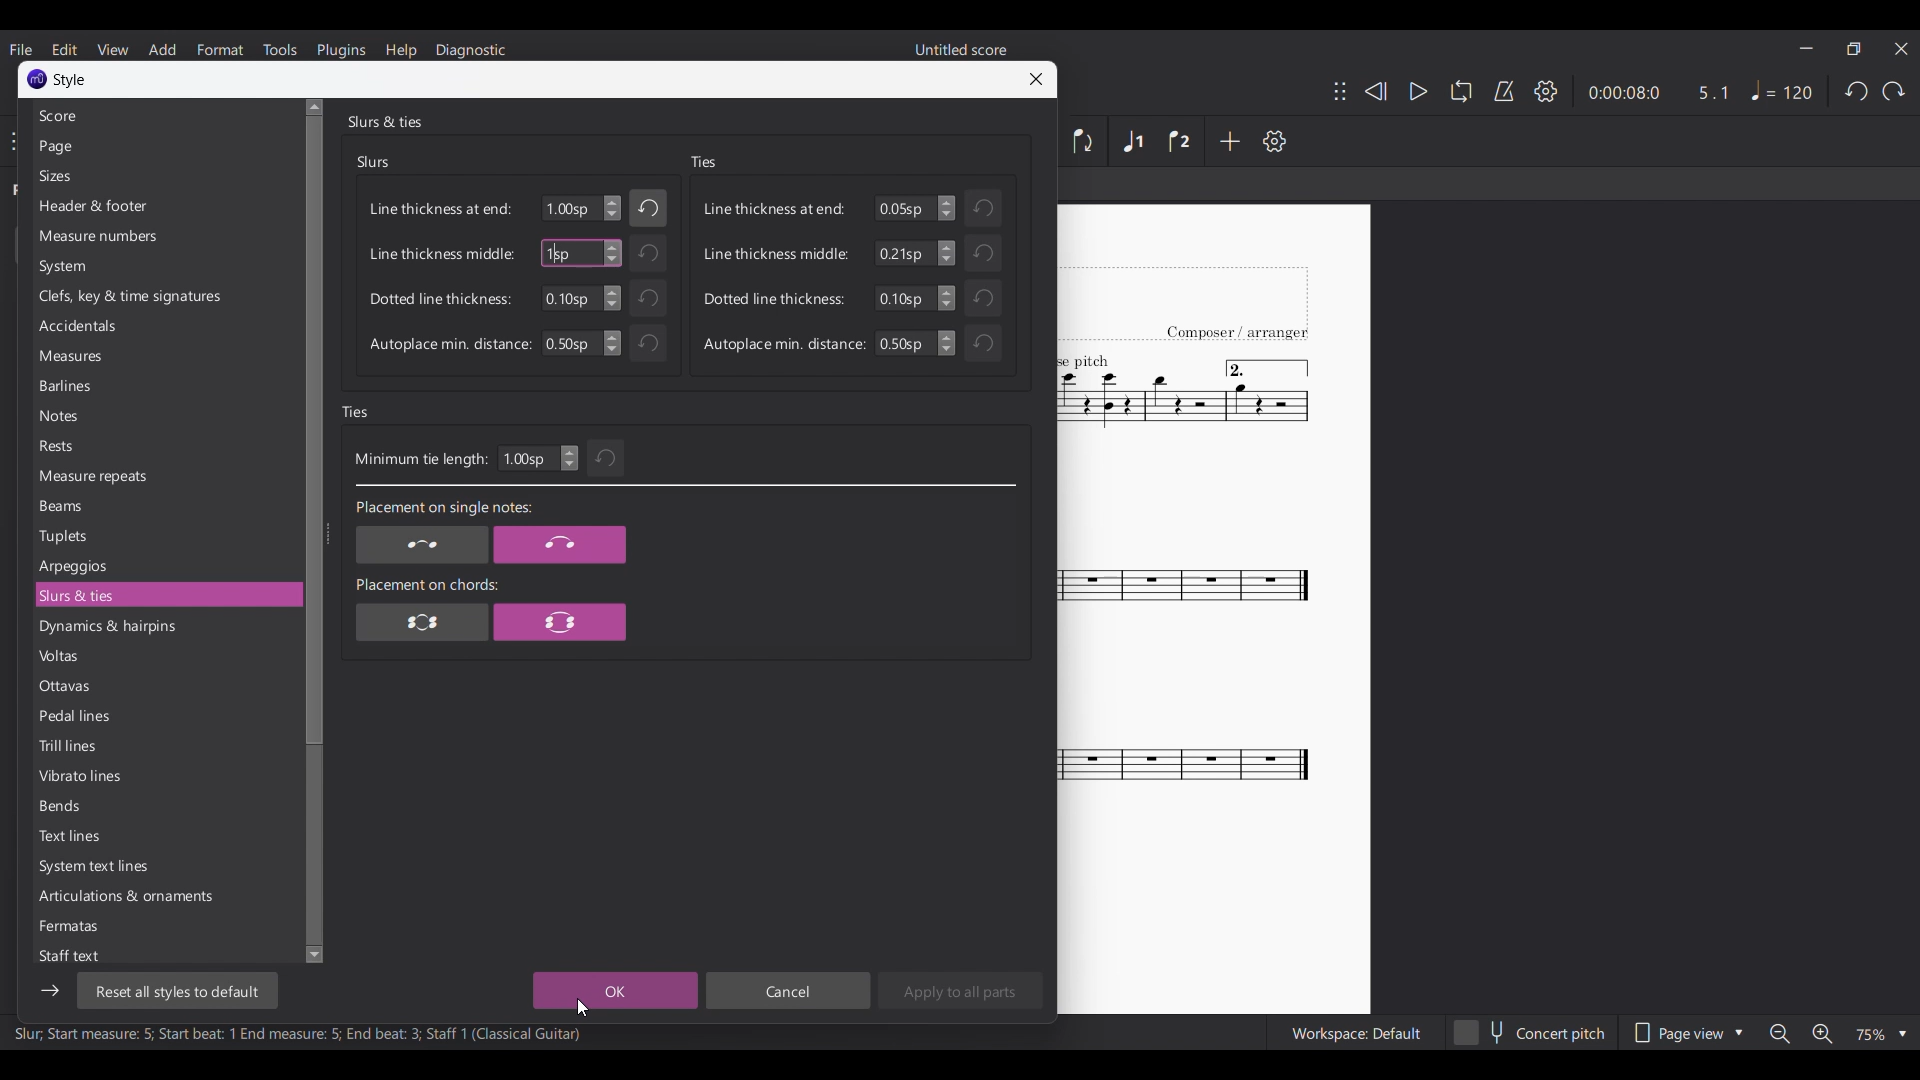 The image size is (1920, 1080). Describe the element at coordinates (1230, 141) in the screenshot. I see `Add` at that location.